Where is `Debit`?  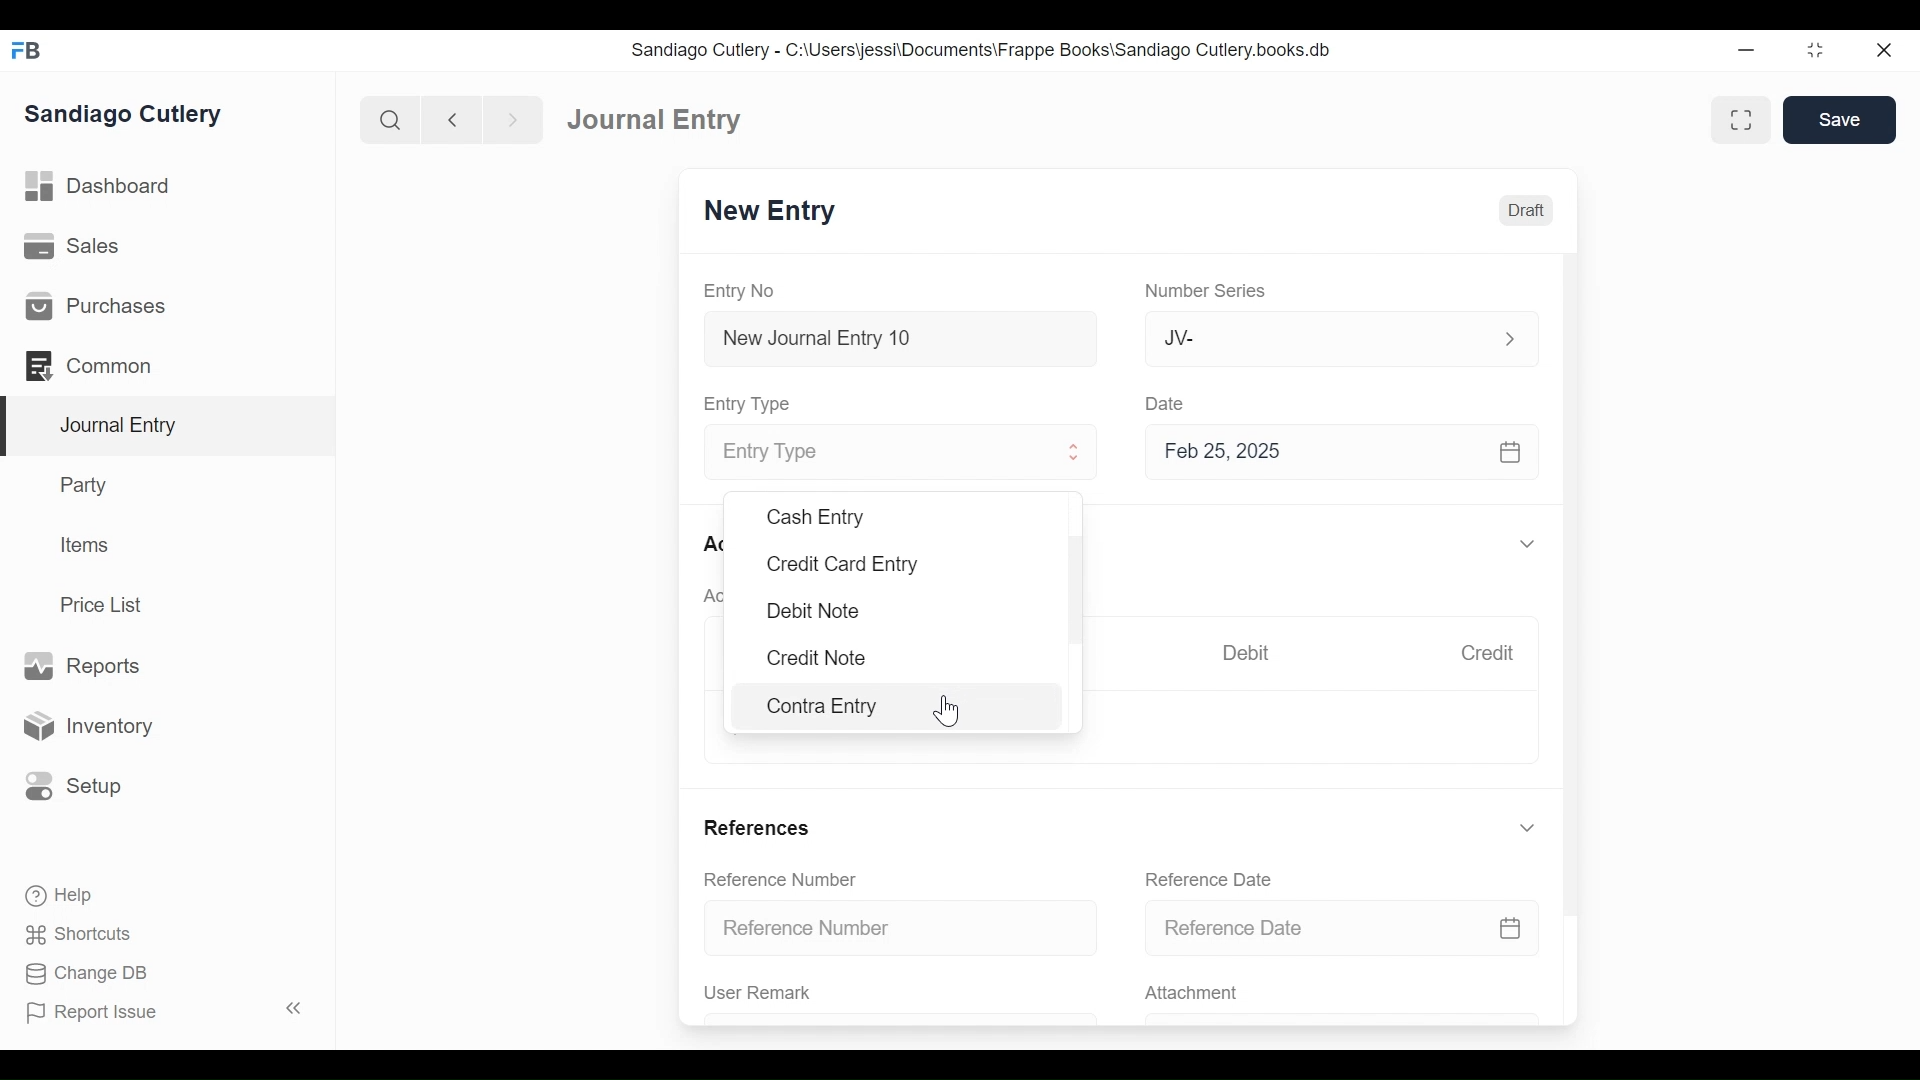
Debit is located at coordinates (1251, 653).